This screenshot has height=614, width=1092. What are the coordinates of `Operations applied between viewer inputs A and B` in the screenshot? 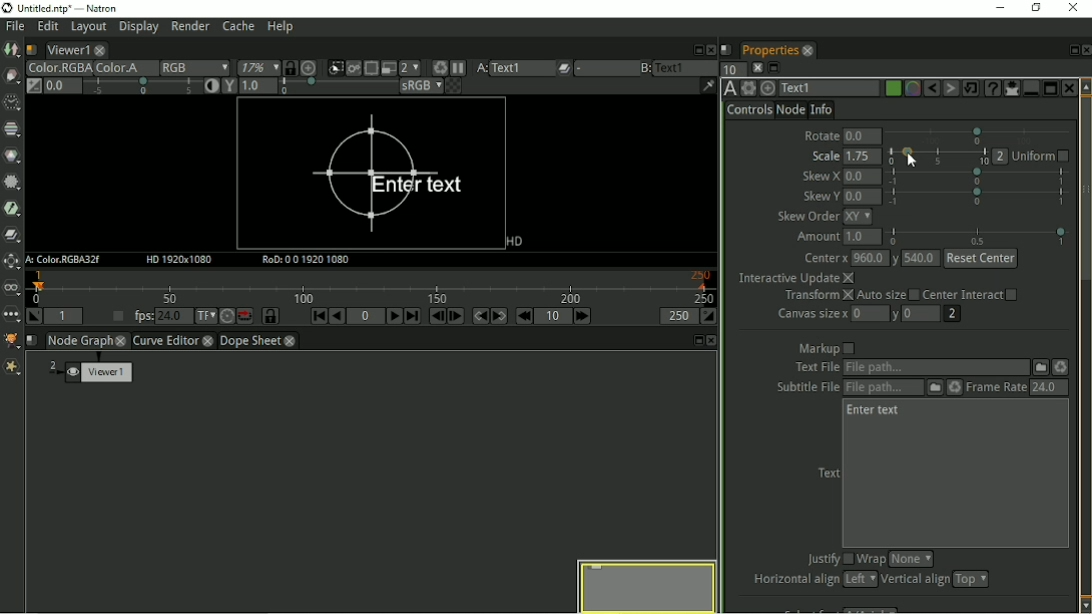 It's located at (590, 67).